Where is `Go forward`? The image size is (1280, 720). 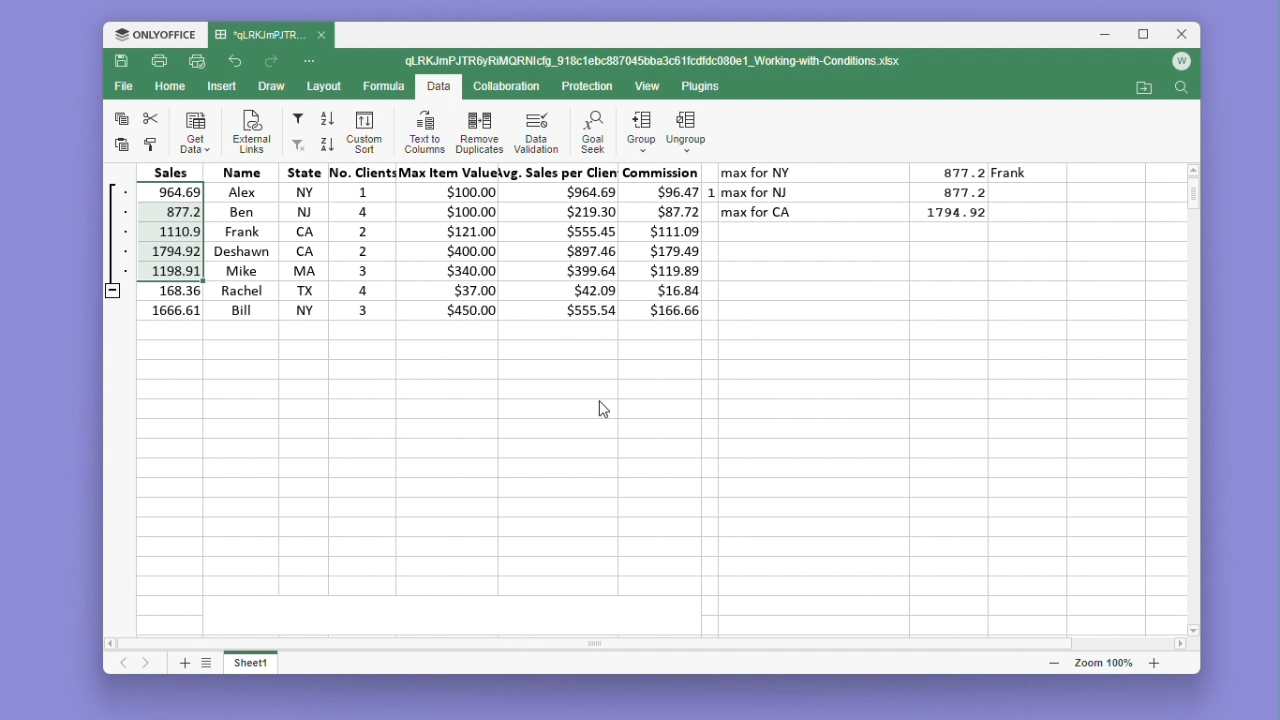 Go forward is located at coordinates (271, 62).